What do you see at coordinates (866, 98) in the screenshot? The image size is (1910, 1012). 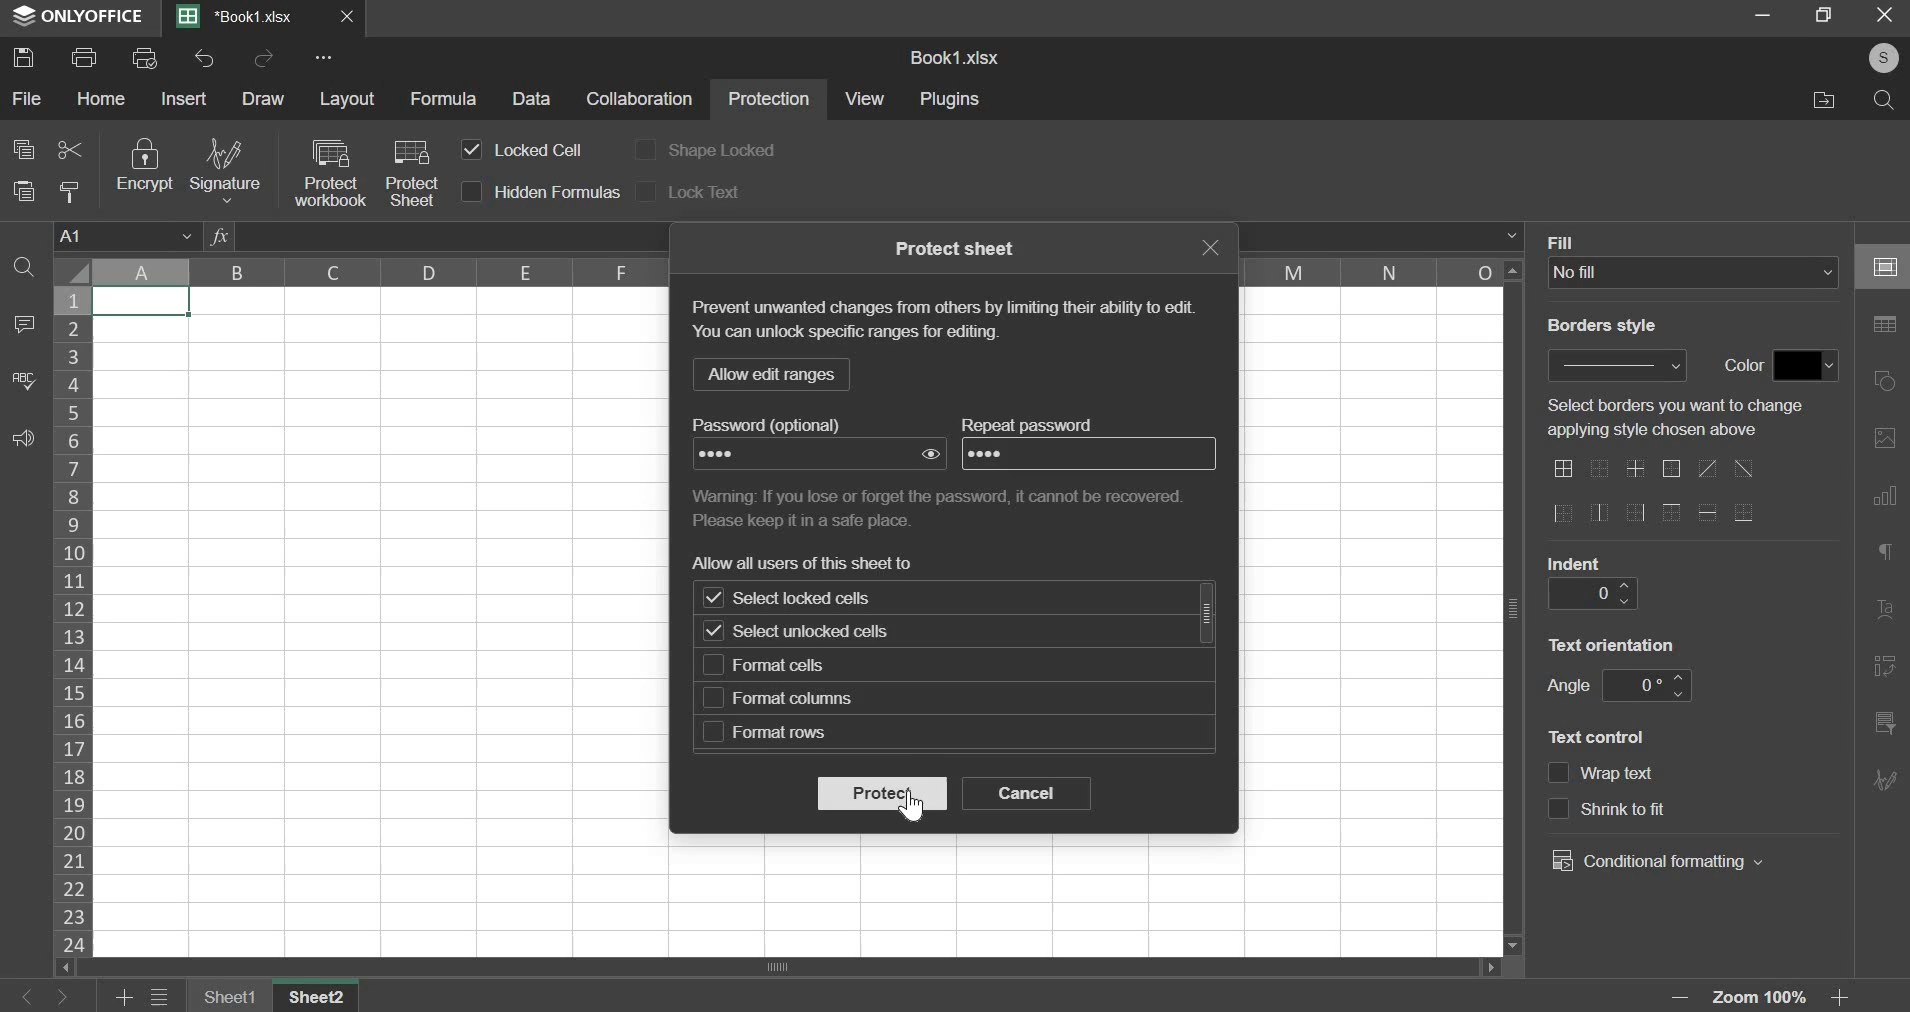 I see `view` at bounding box center [866, 98].